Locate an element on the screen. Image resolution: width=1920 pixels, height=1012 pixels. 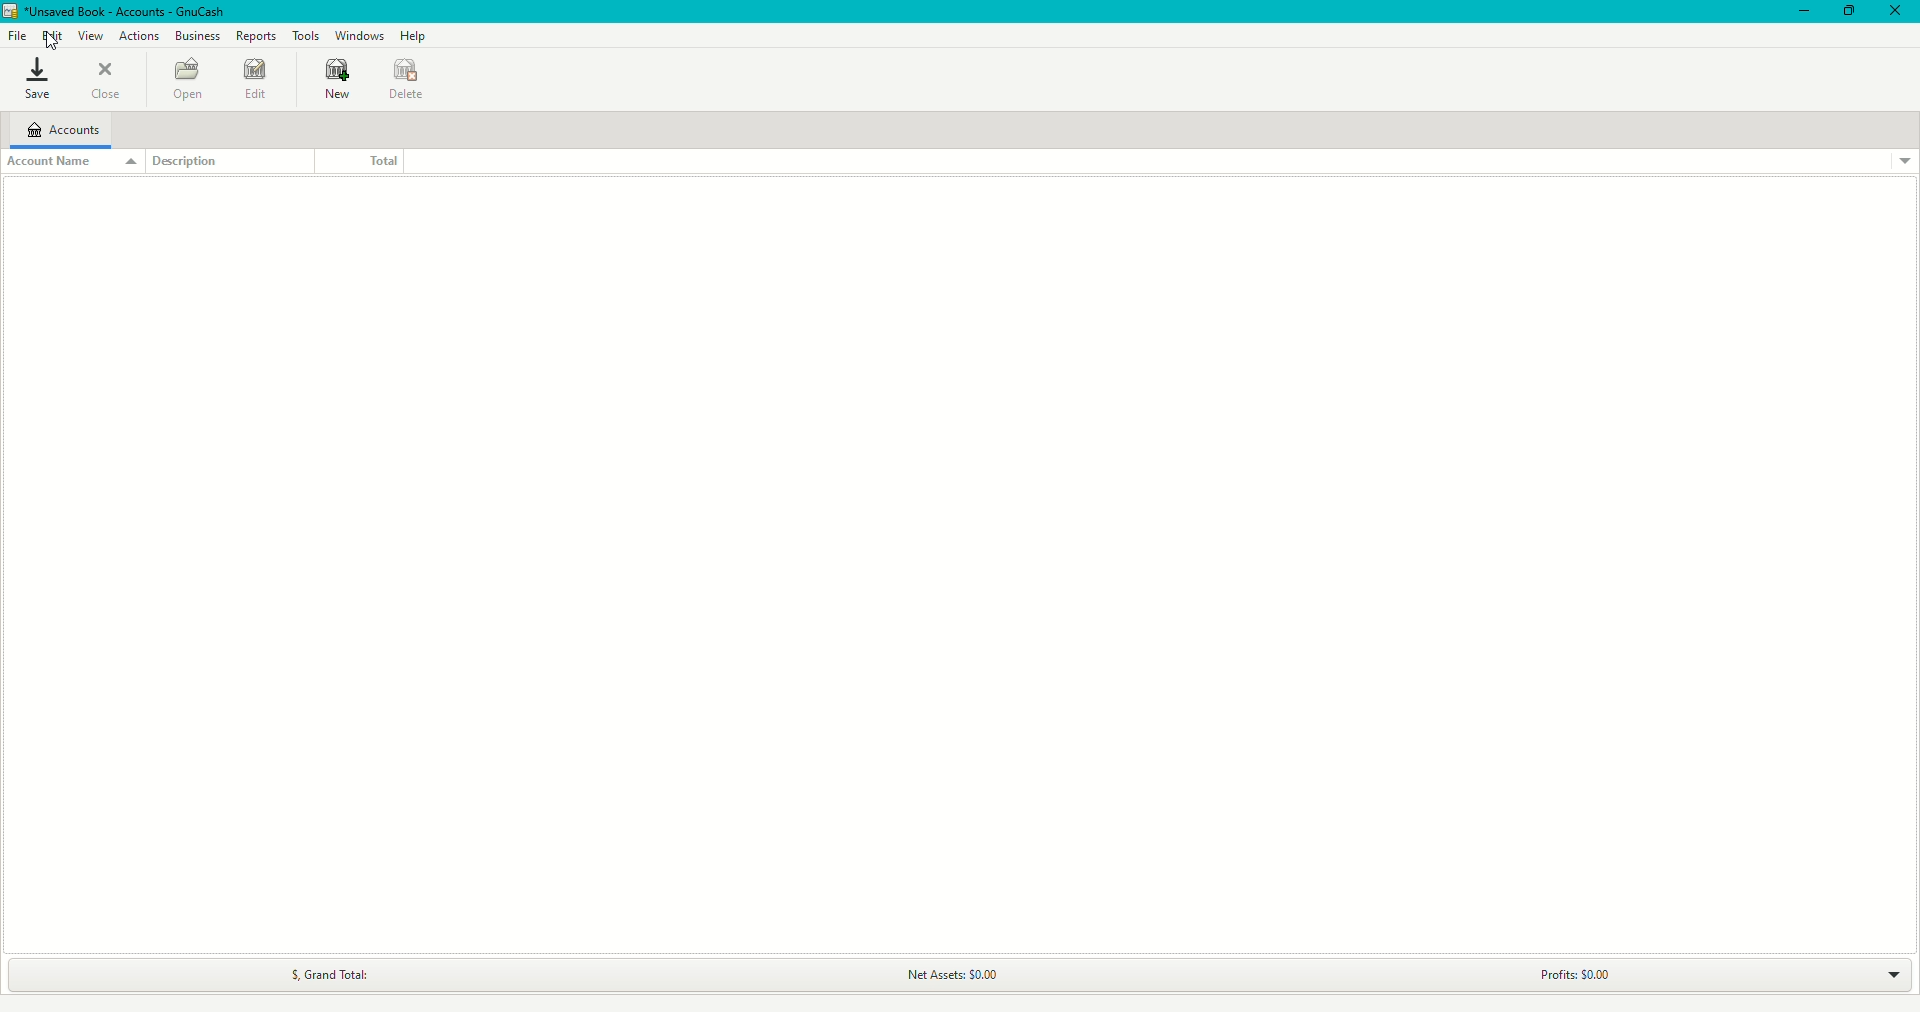
Minimize is located at coordinates (1800, 12).